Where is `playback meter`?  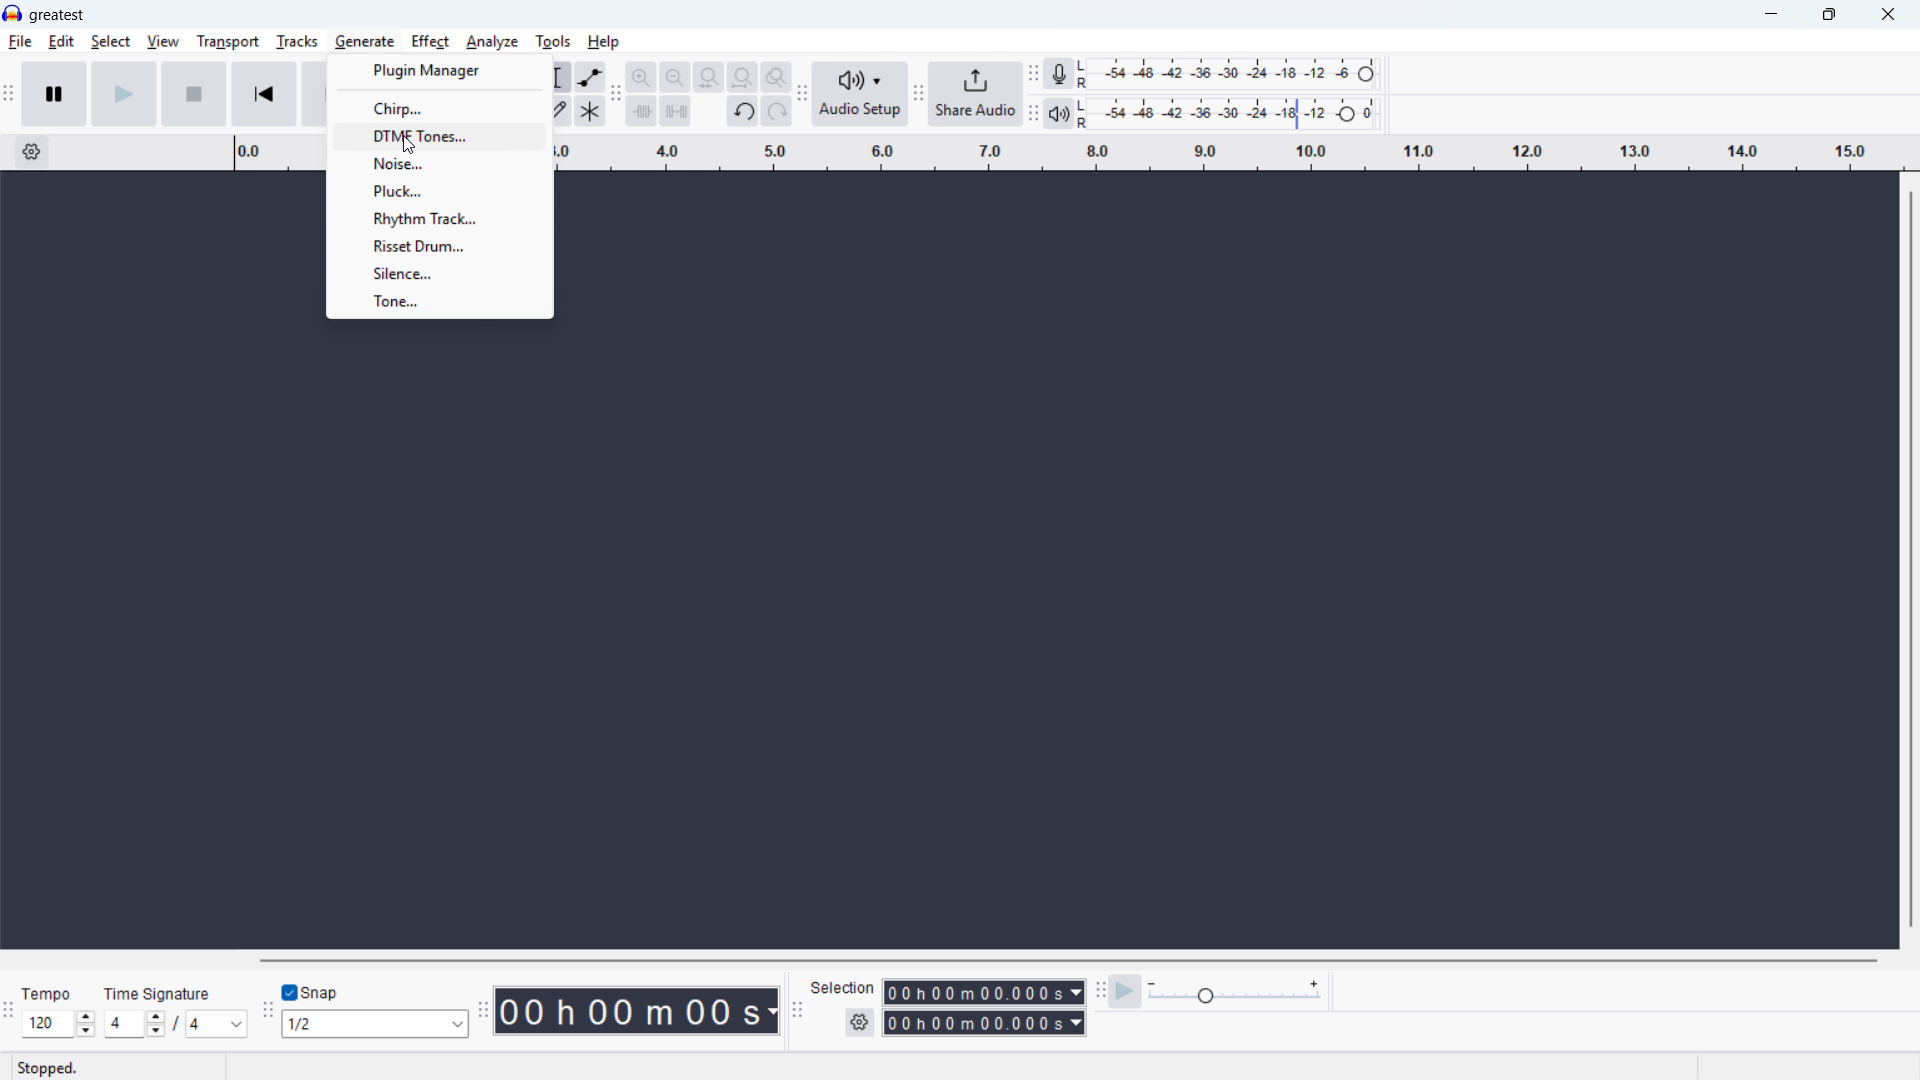
playback meter is located at coordinates (1058, 114).